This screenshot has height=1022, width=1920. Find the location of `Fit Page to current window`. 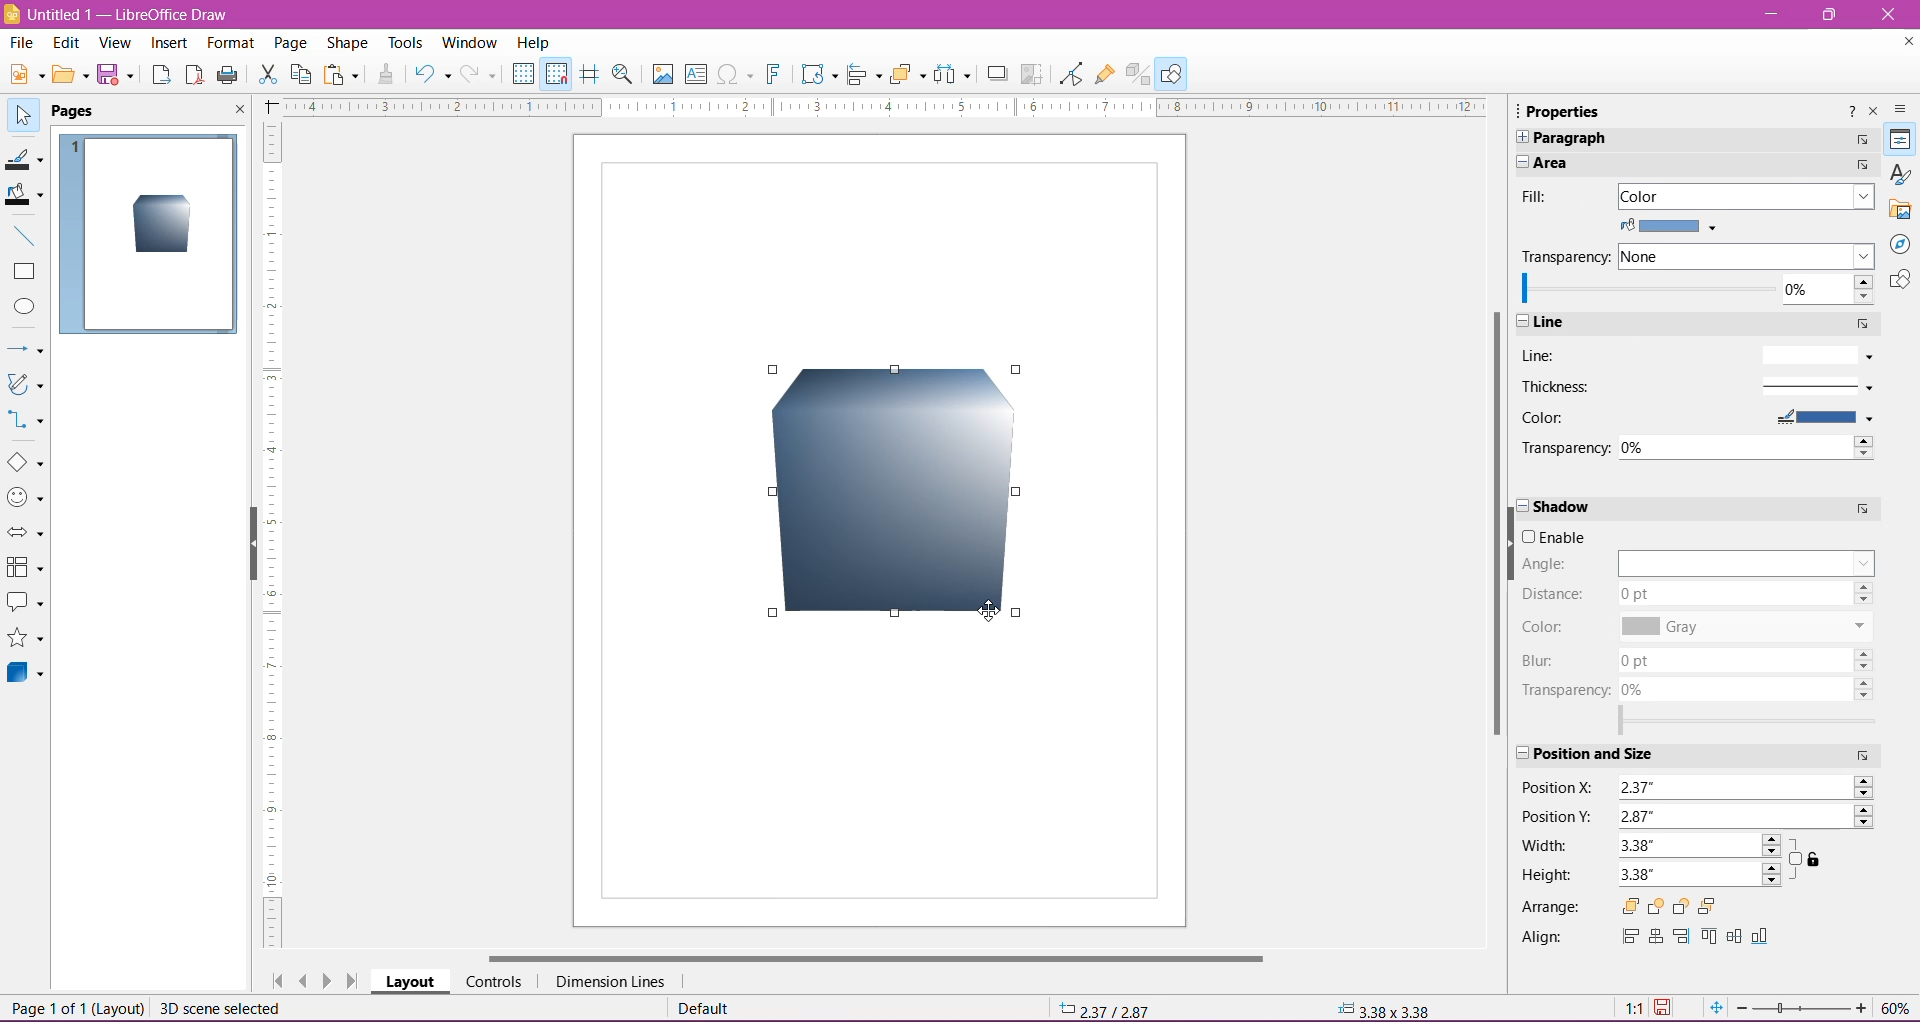

Fit Page to current window is located at coordinates (1715, 1008).